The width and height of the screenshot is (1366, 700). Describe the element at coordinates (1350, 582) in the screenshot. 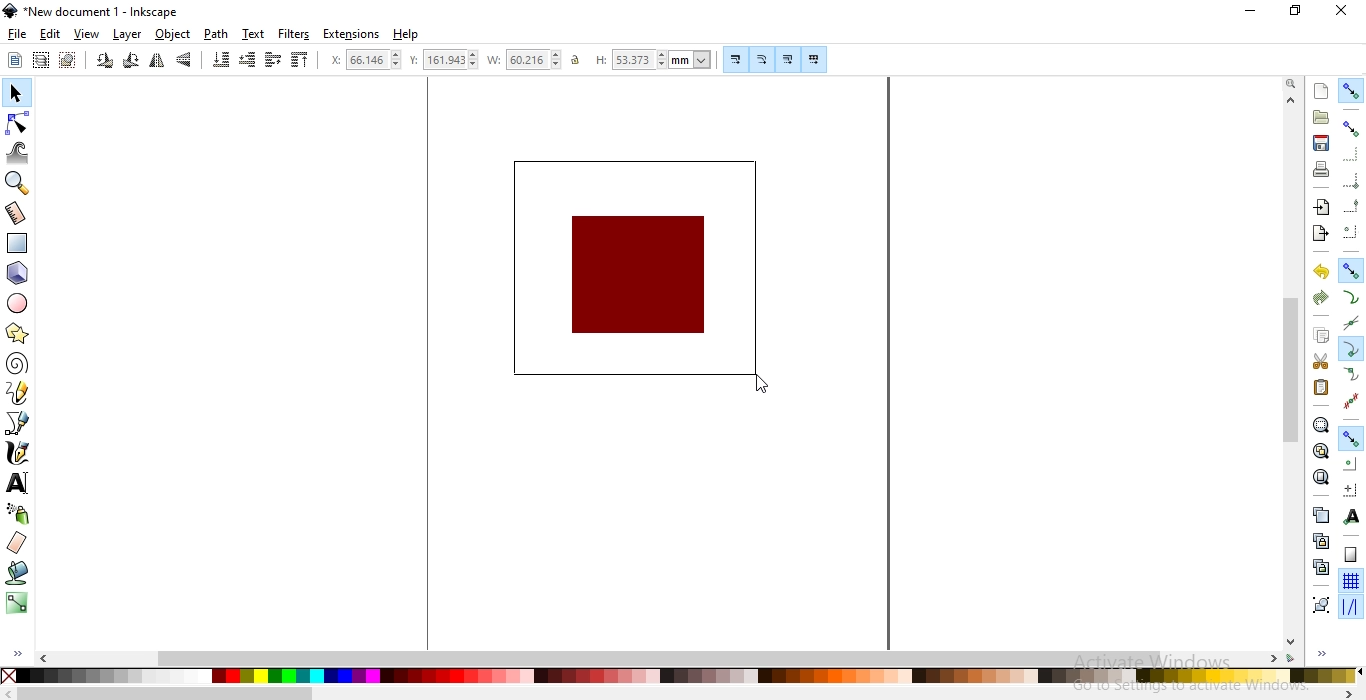

I see `snap to grids` at that location.